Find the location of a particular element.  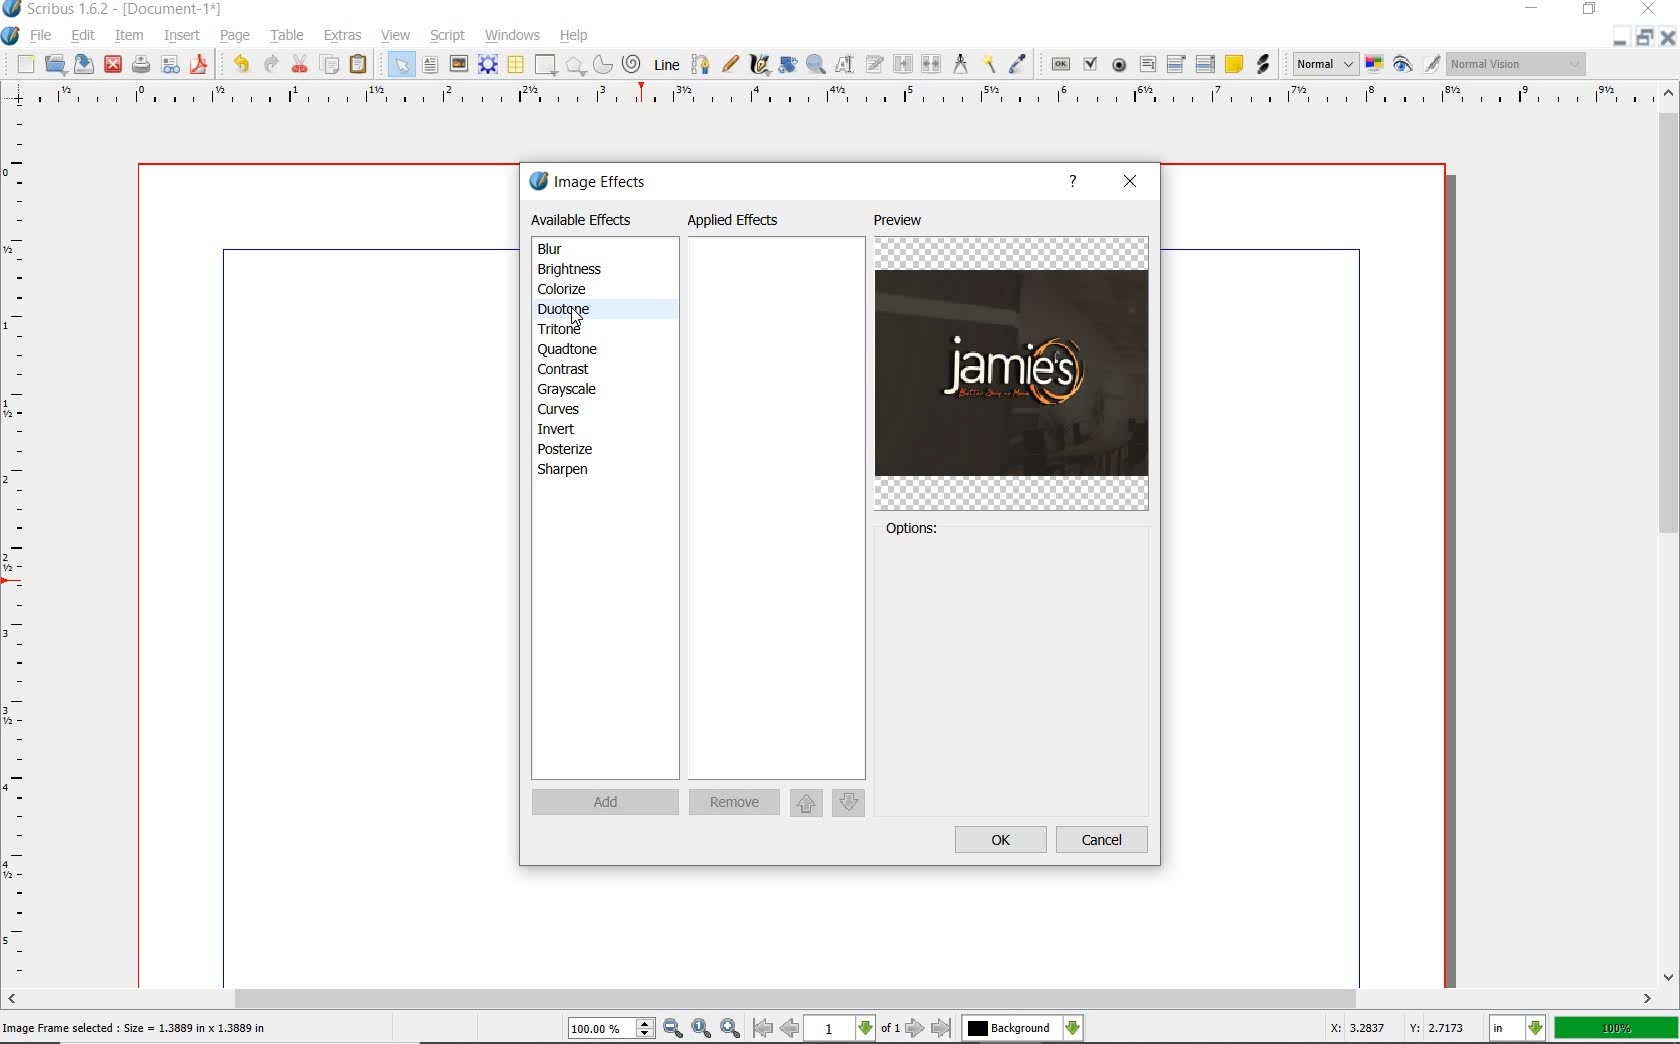

applied effects is located at coordinates (742, 220).